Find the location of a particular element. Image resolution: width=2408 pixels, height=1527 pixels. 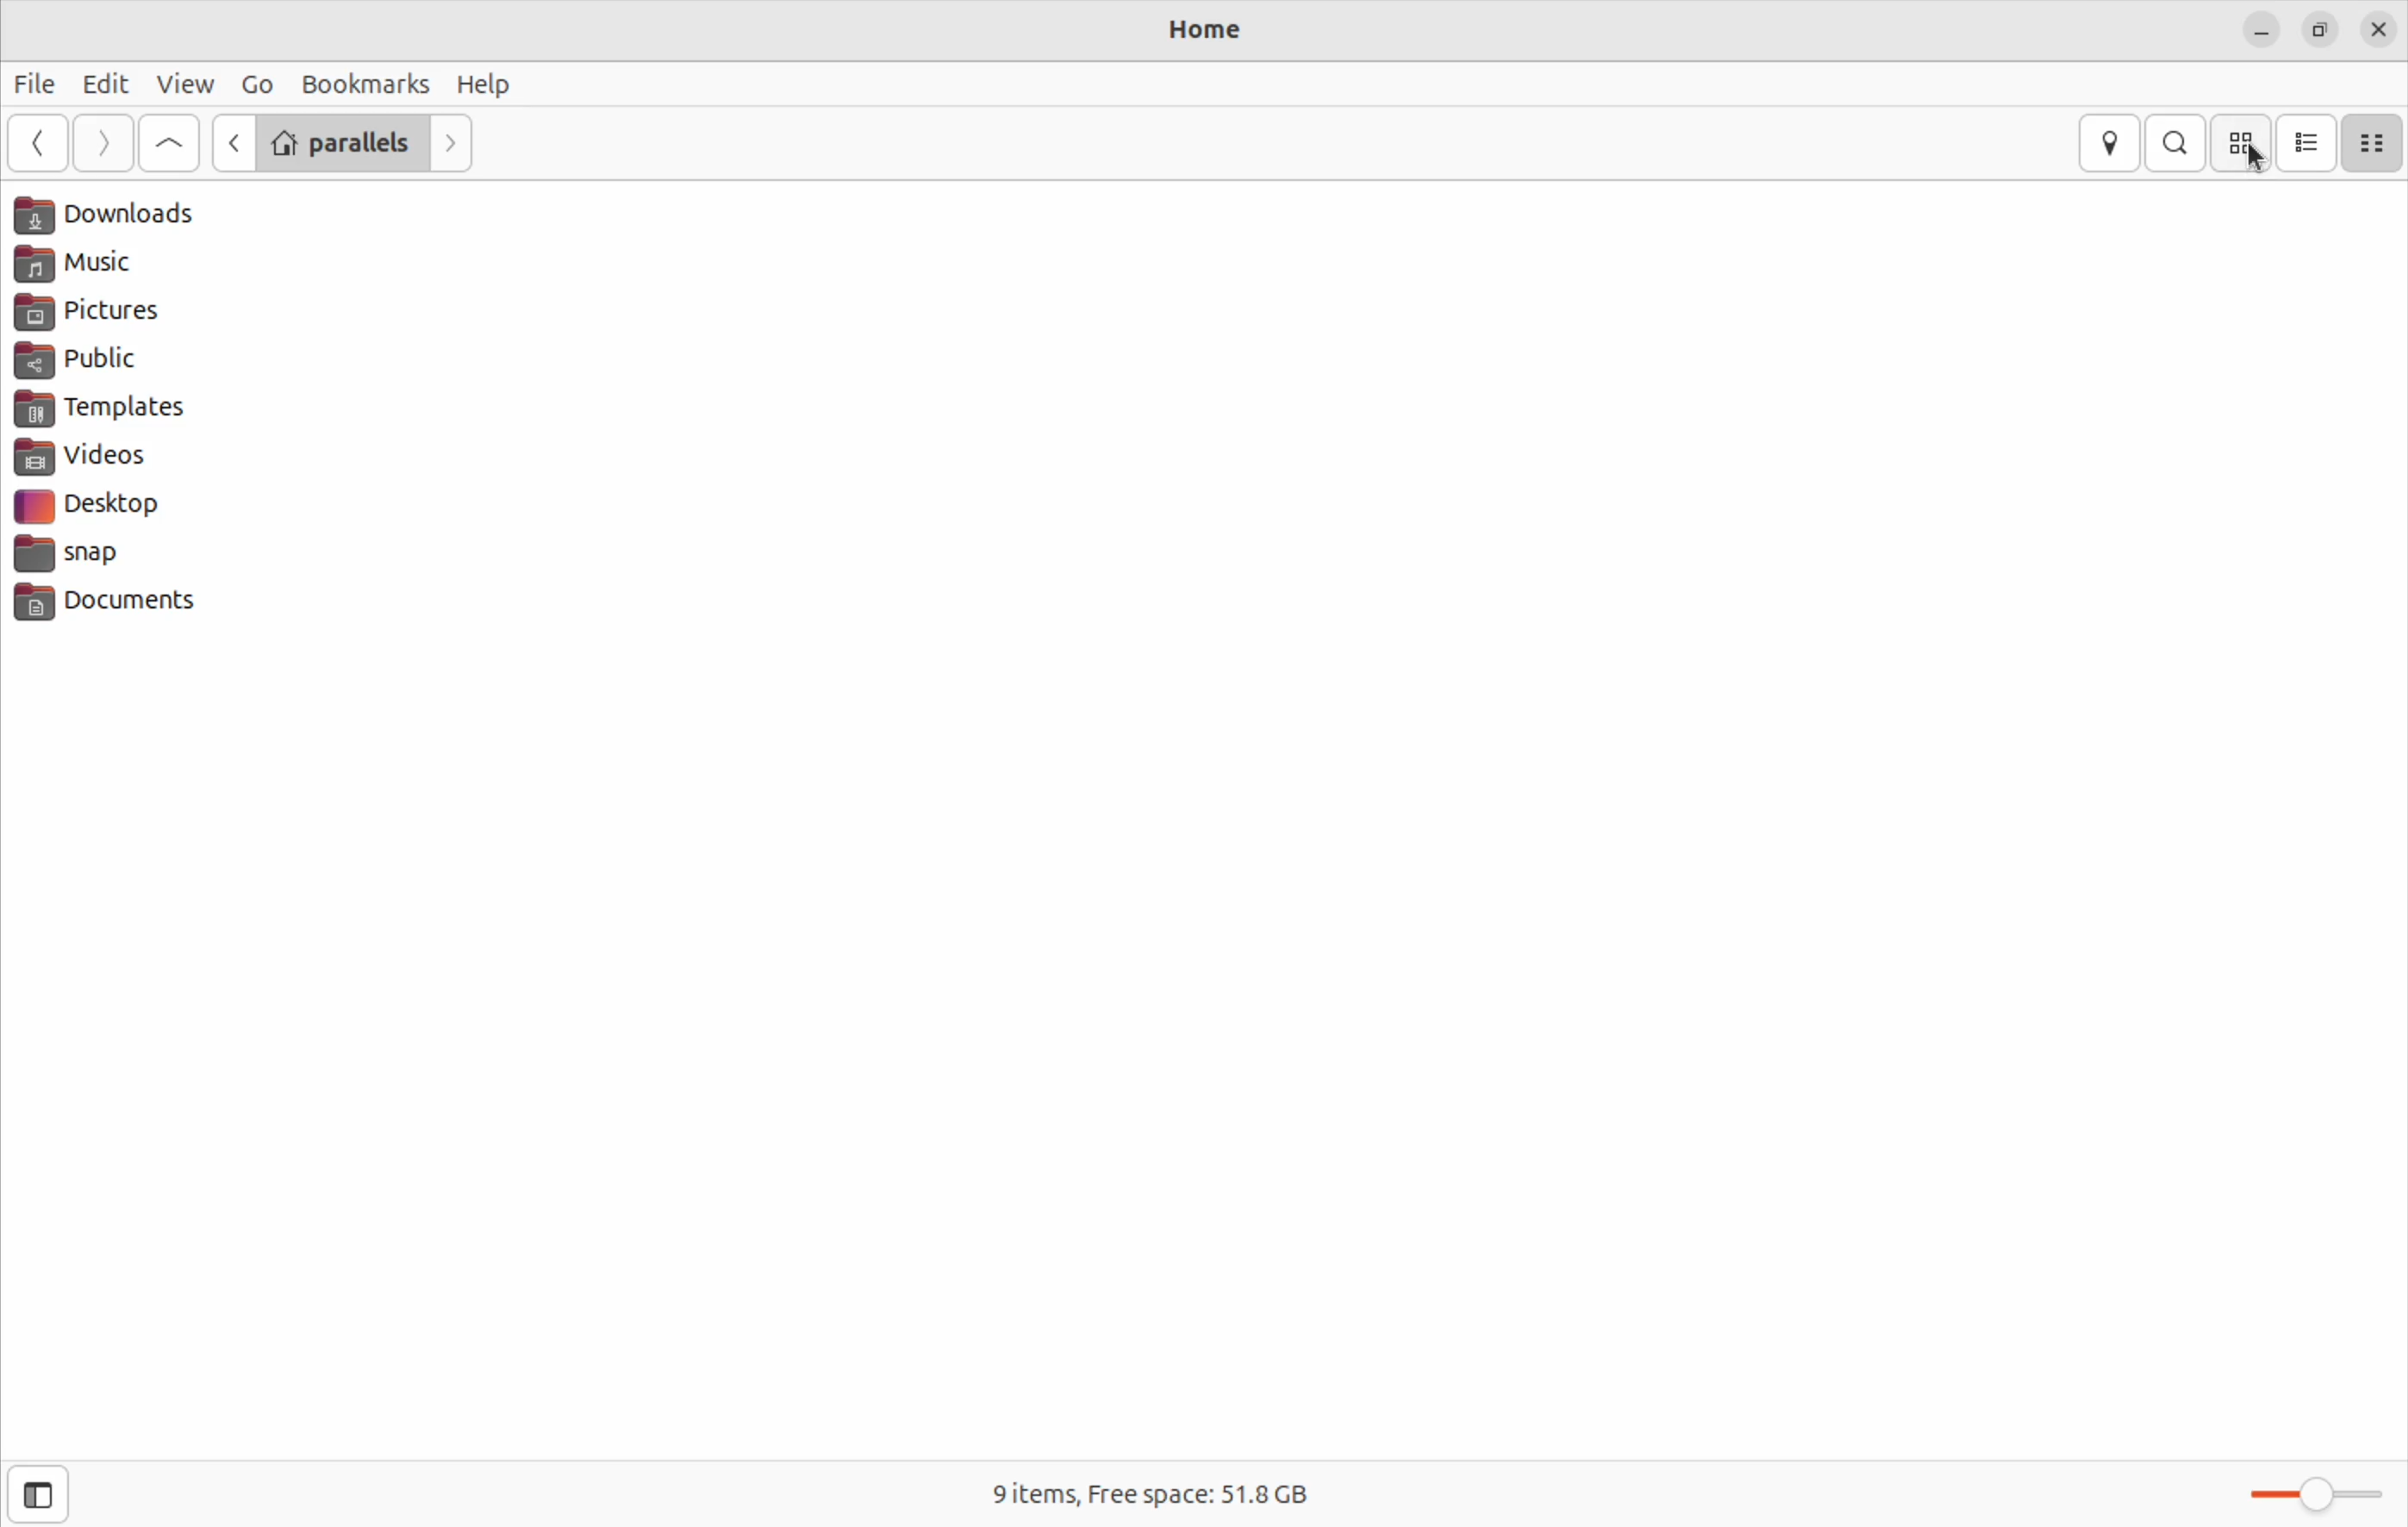

Go previous is located at coordinates (231, 143).